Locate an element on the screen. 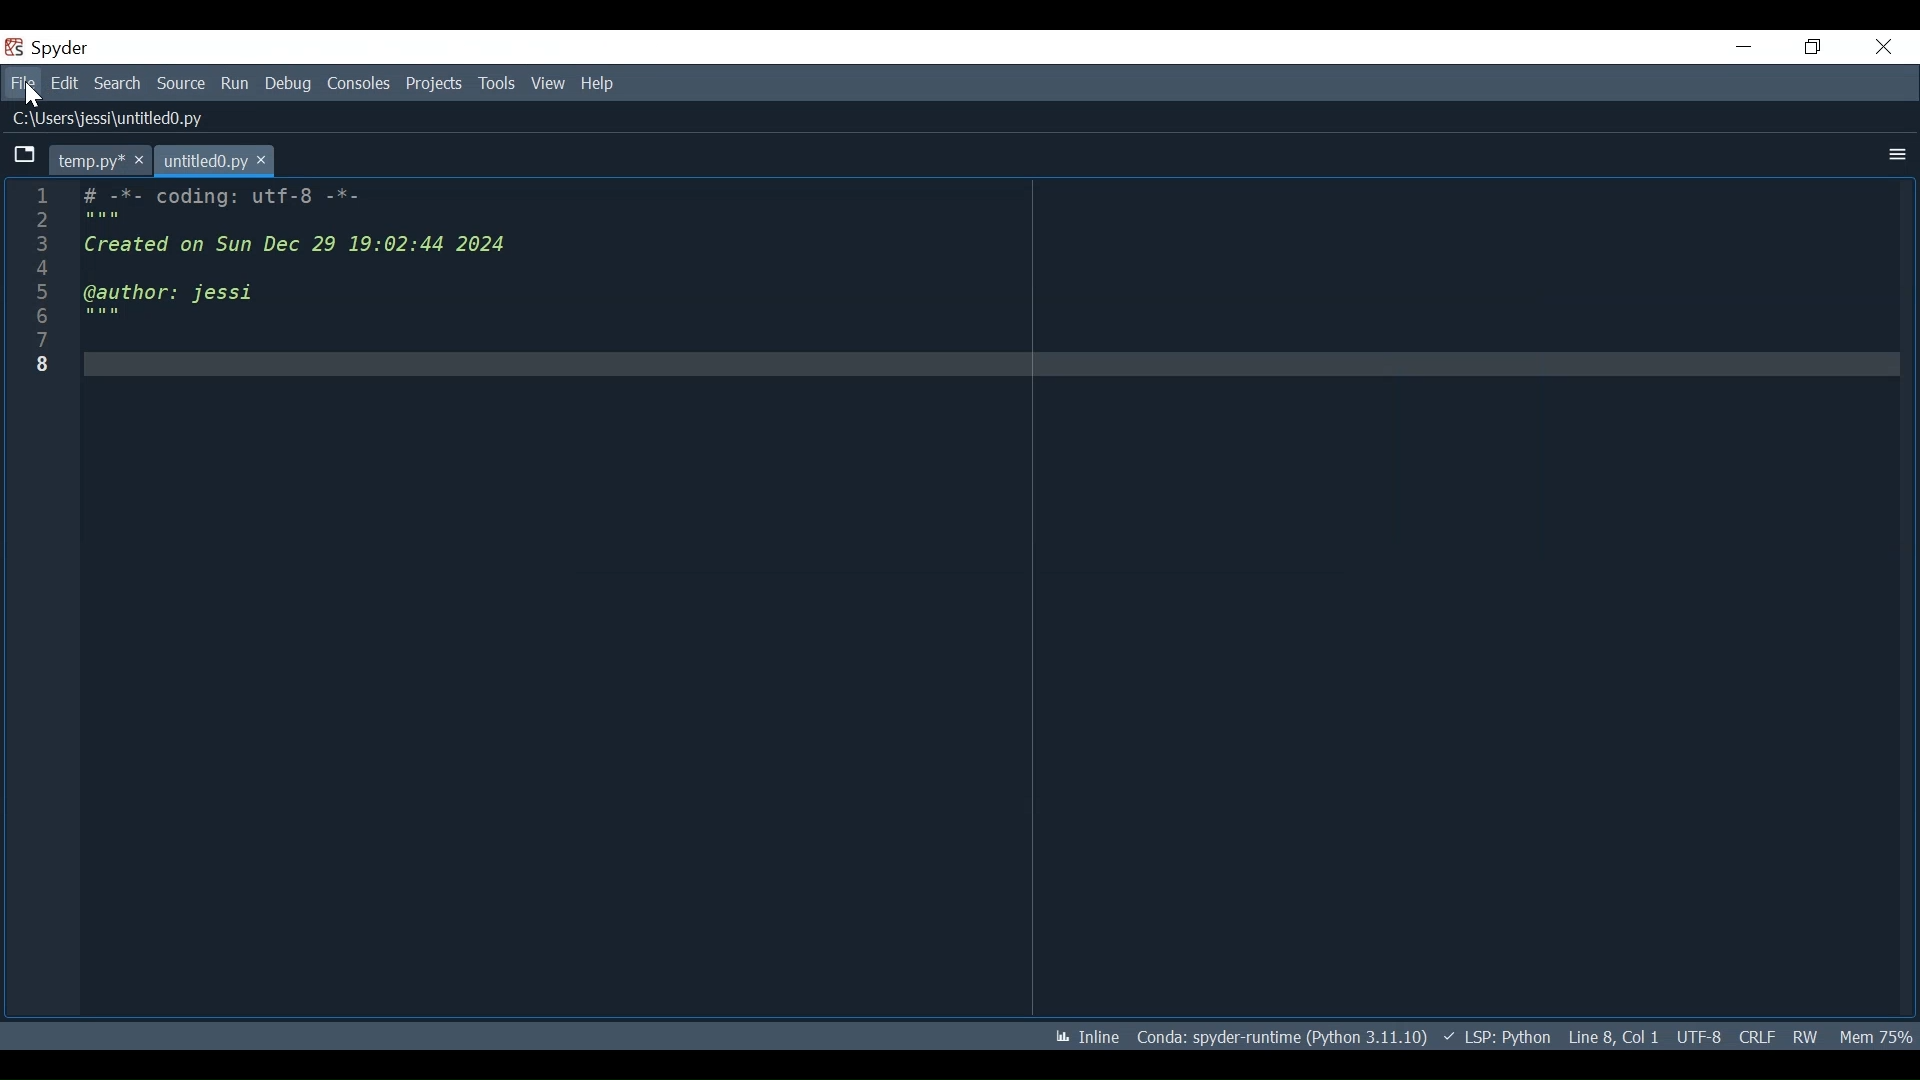  Search is located at coordinates (117, 83).